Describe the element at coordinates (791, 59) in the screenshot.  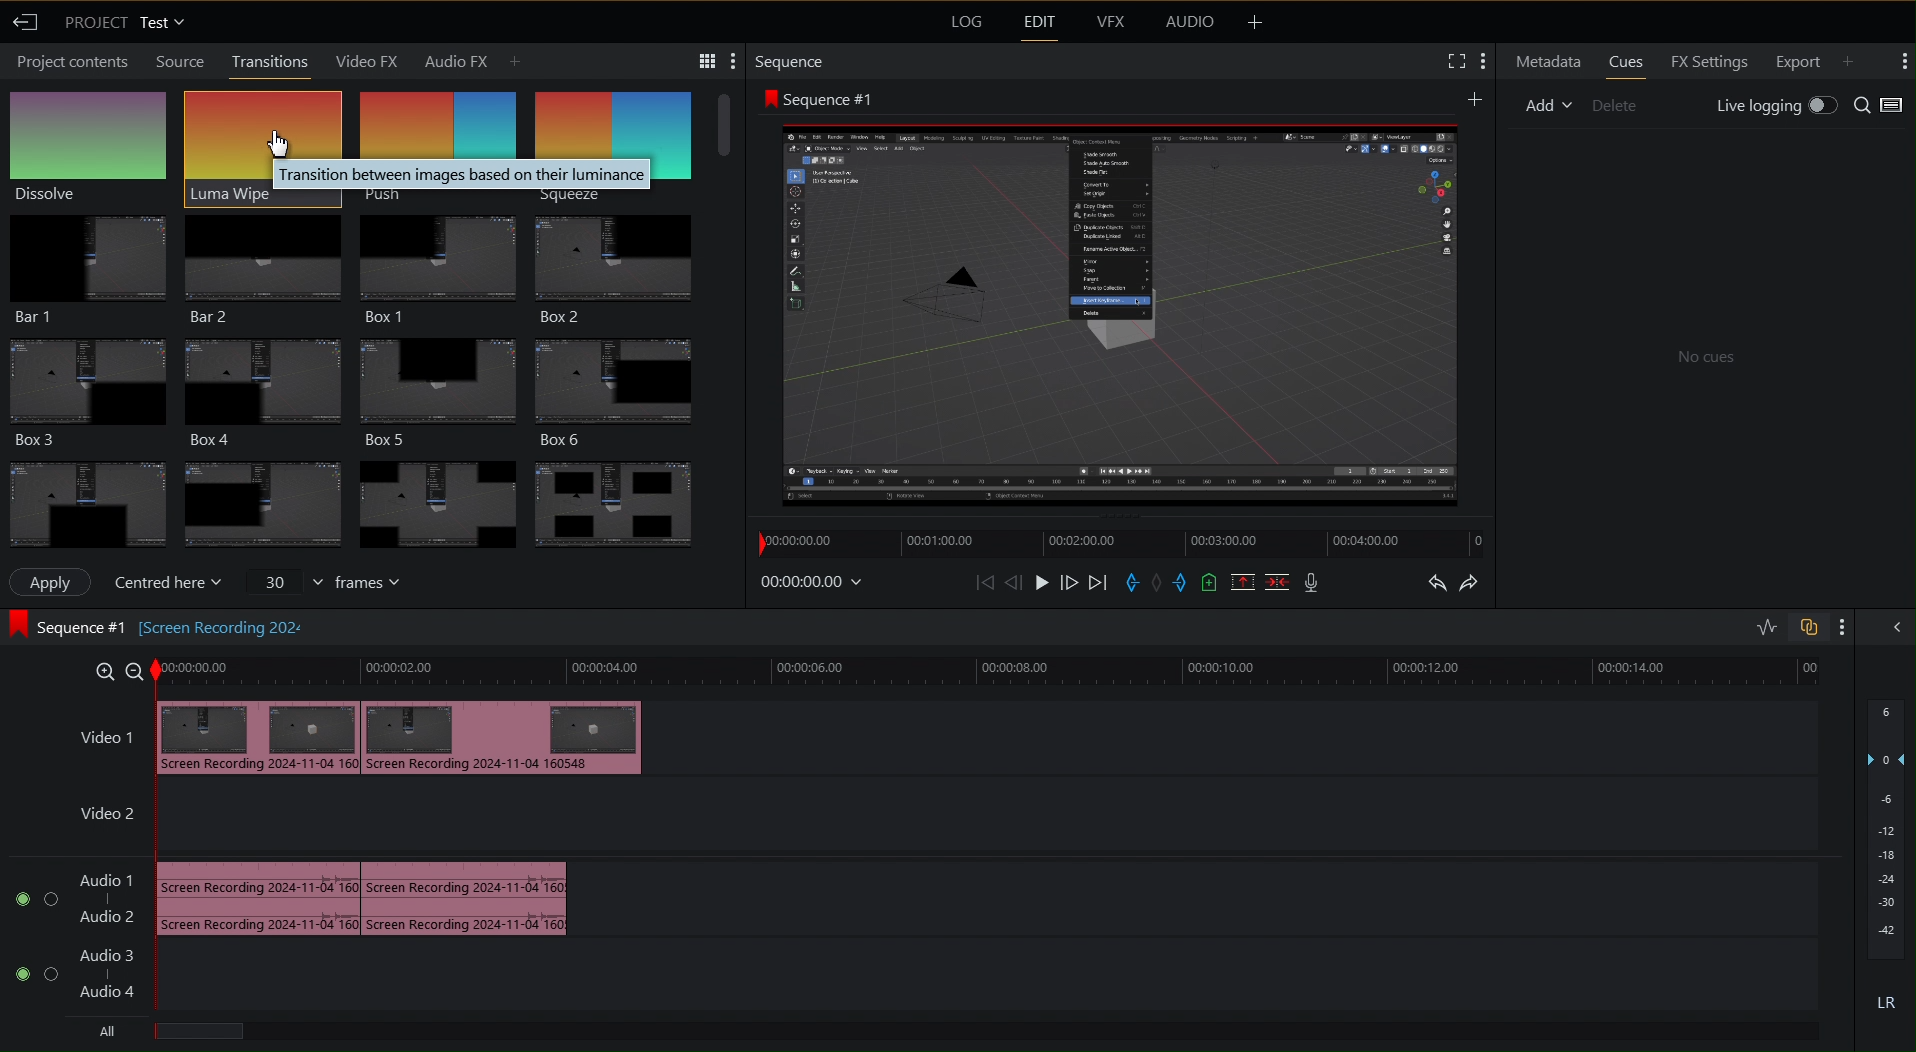
I see `Sequence` at that location.